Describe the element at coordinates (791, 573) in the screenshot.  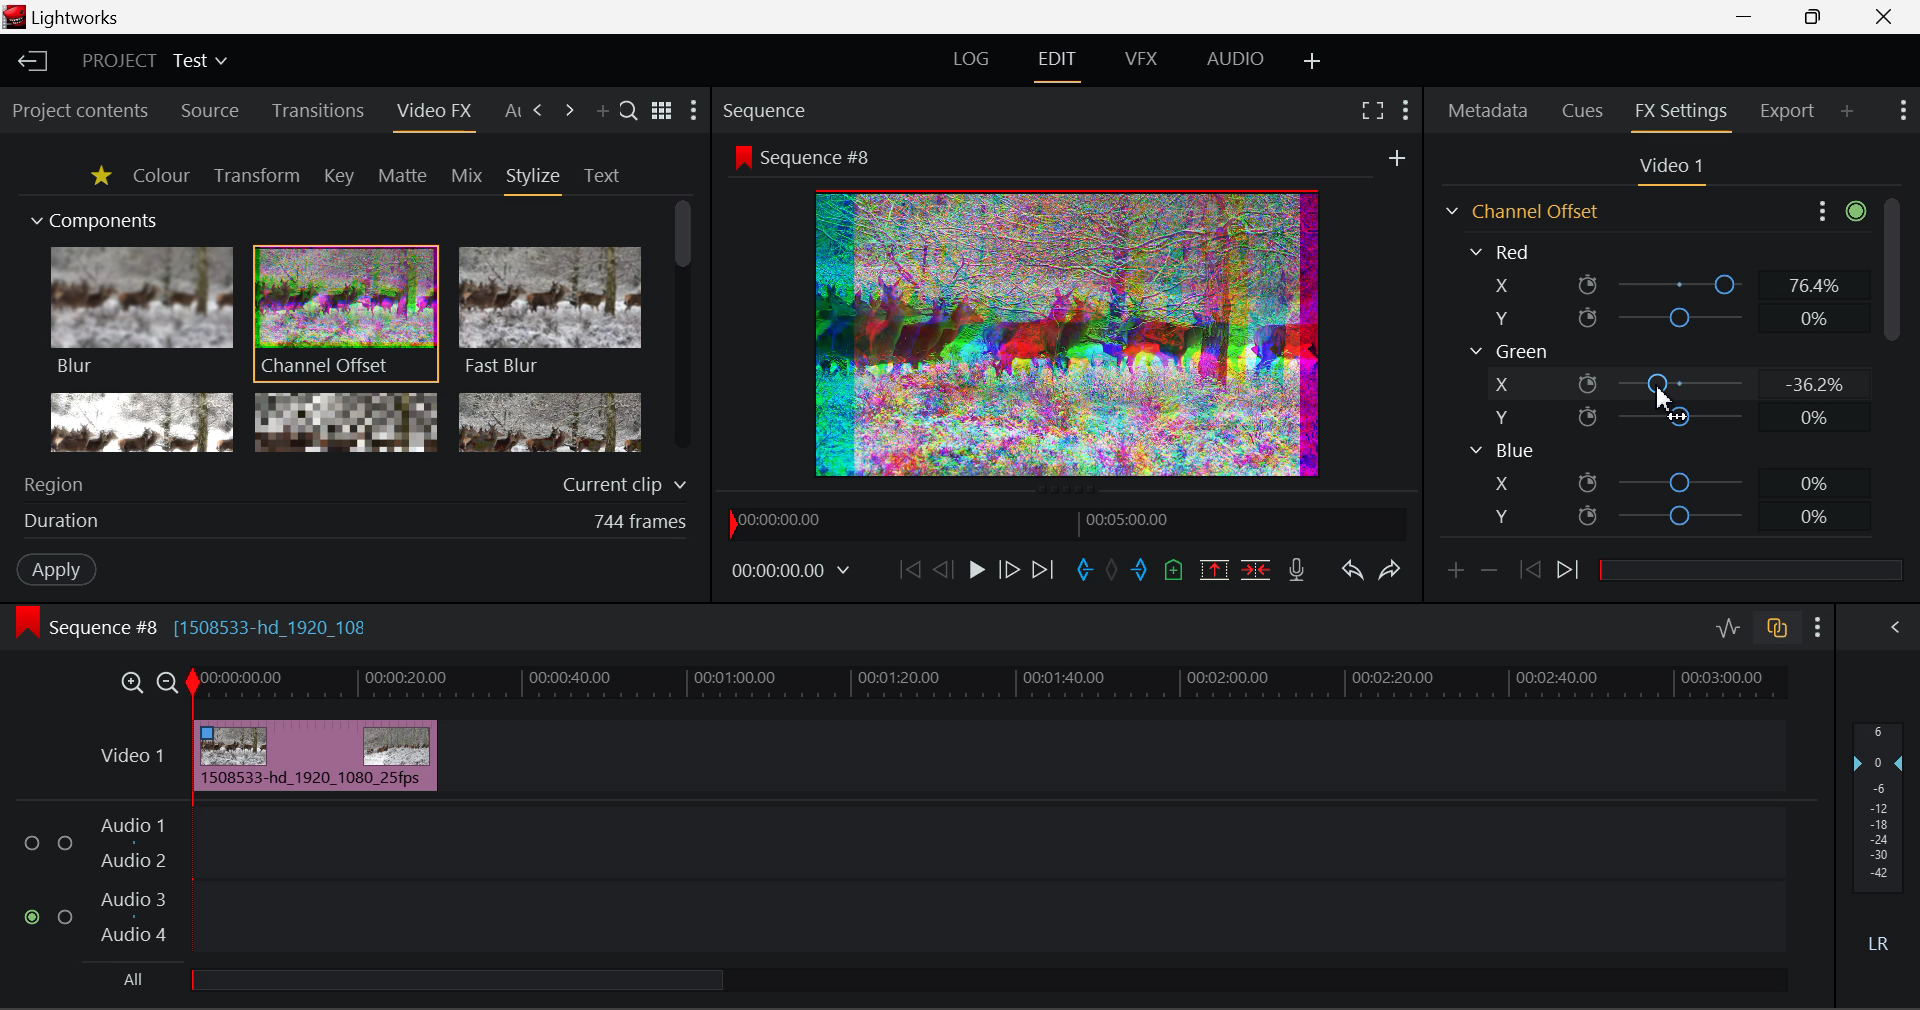
I see `Frame Time` at that location.